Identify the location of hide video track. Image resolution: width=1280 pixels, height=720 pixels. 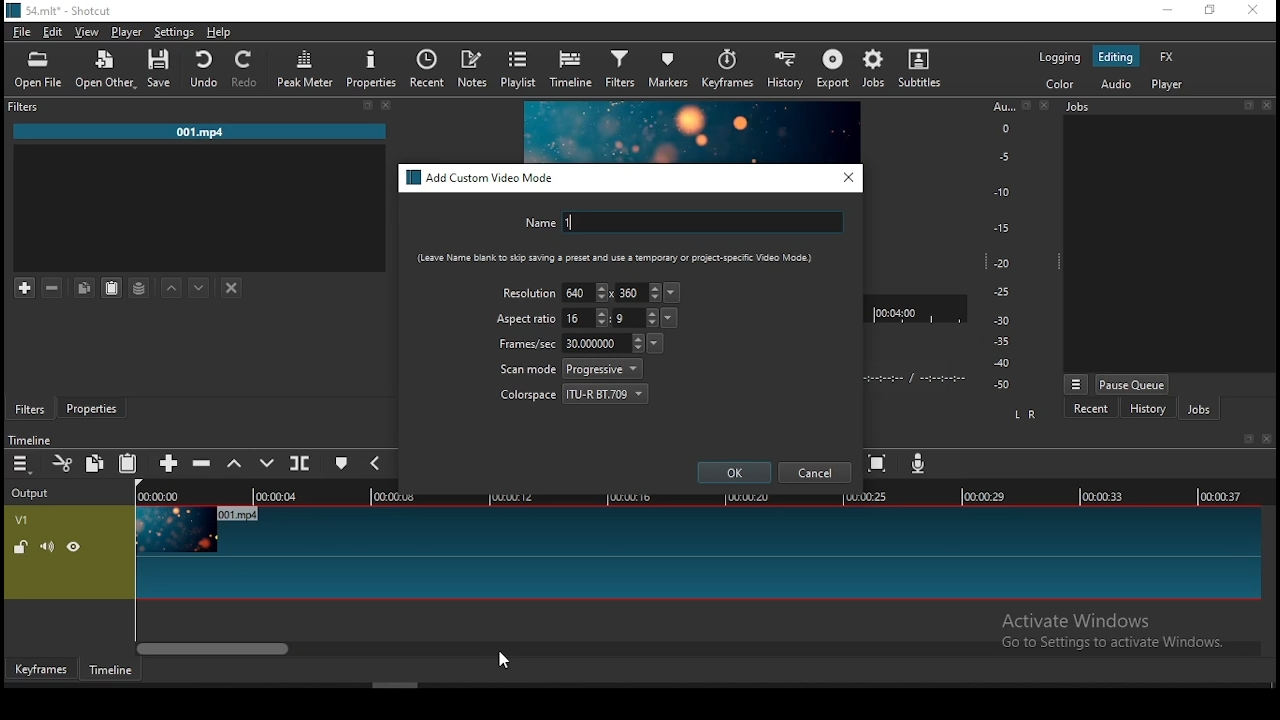
(74, 545).